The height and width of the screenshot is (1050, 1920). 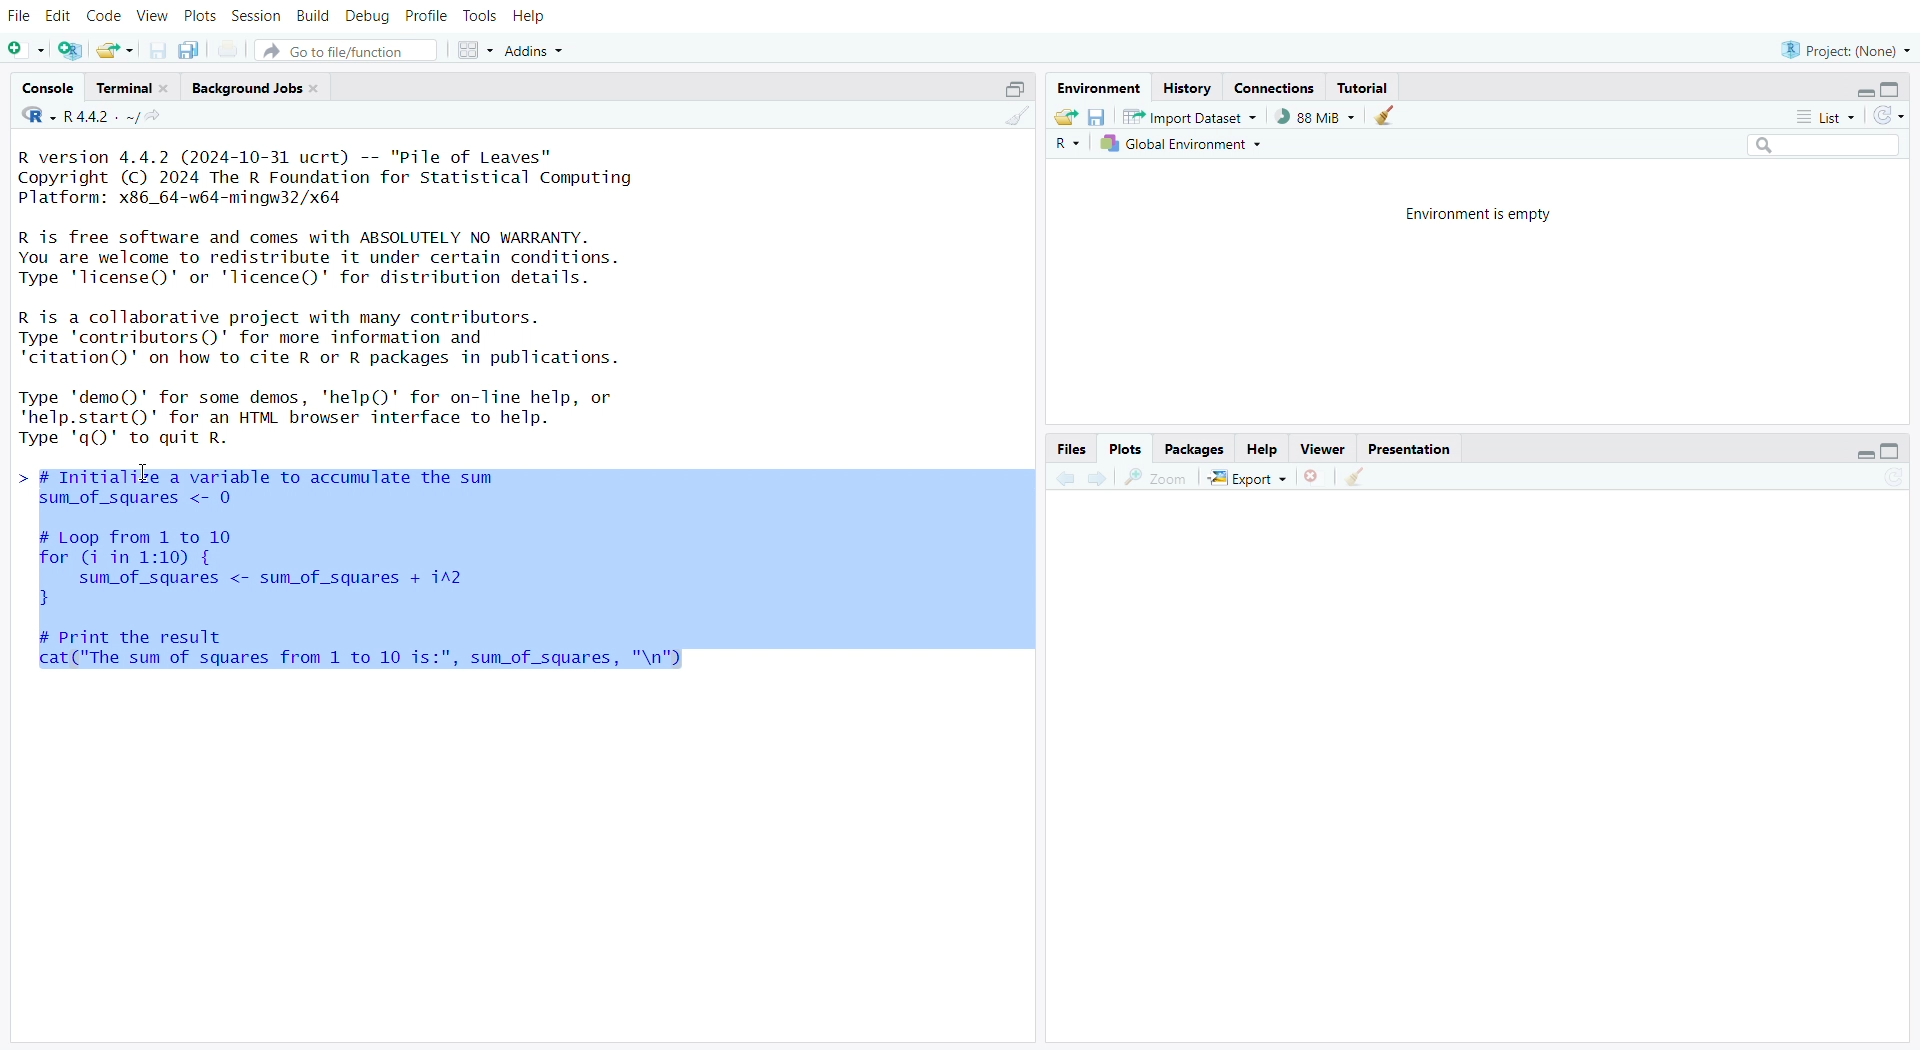 What do you see at coordinates (70, 50) in the screenshot?
I see `create a project` at bounding box center [70, 50].